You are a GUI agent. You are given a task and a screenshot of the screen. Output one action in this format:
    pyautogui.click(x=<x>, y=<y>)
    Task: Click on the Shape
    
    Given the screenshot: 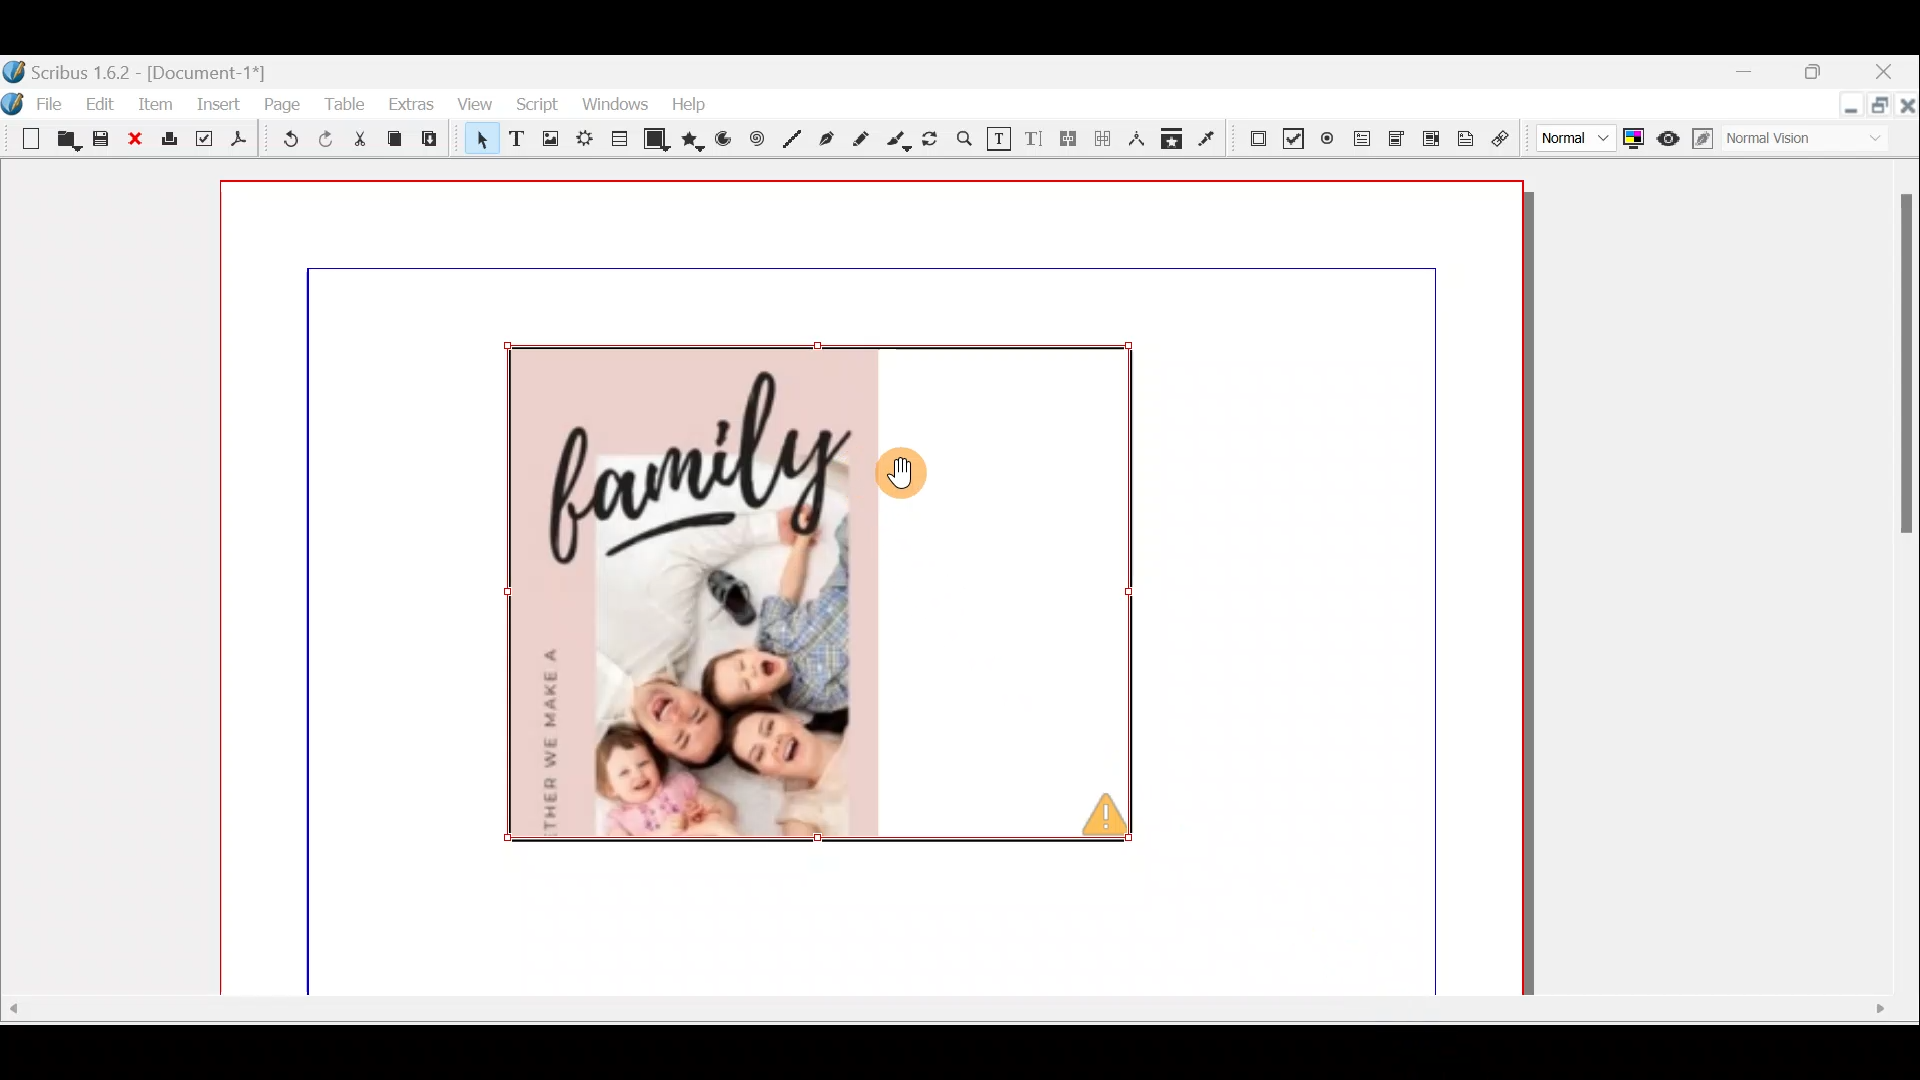 What is the action you would take?
    pyautogui.click(x=653, y=138)
    